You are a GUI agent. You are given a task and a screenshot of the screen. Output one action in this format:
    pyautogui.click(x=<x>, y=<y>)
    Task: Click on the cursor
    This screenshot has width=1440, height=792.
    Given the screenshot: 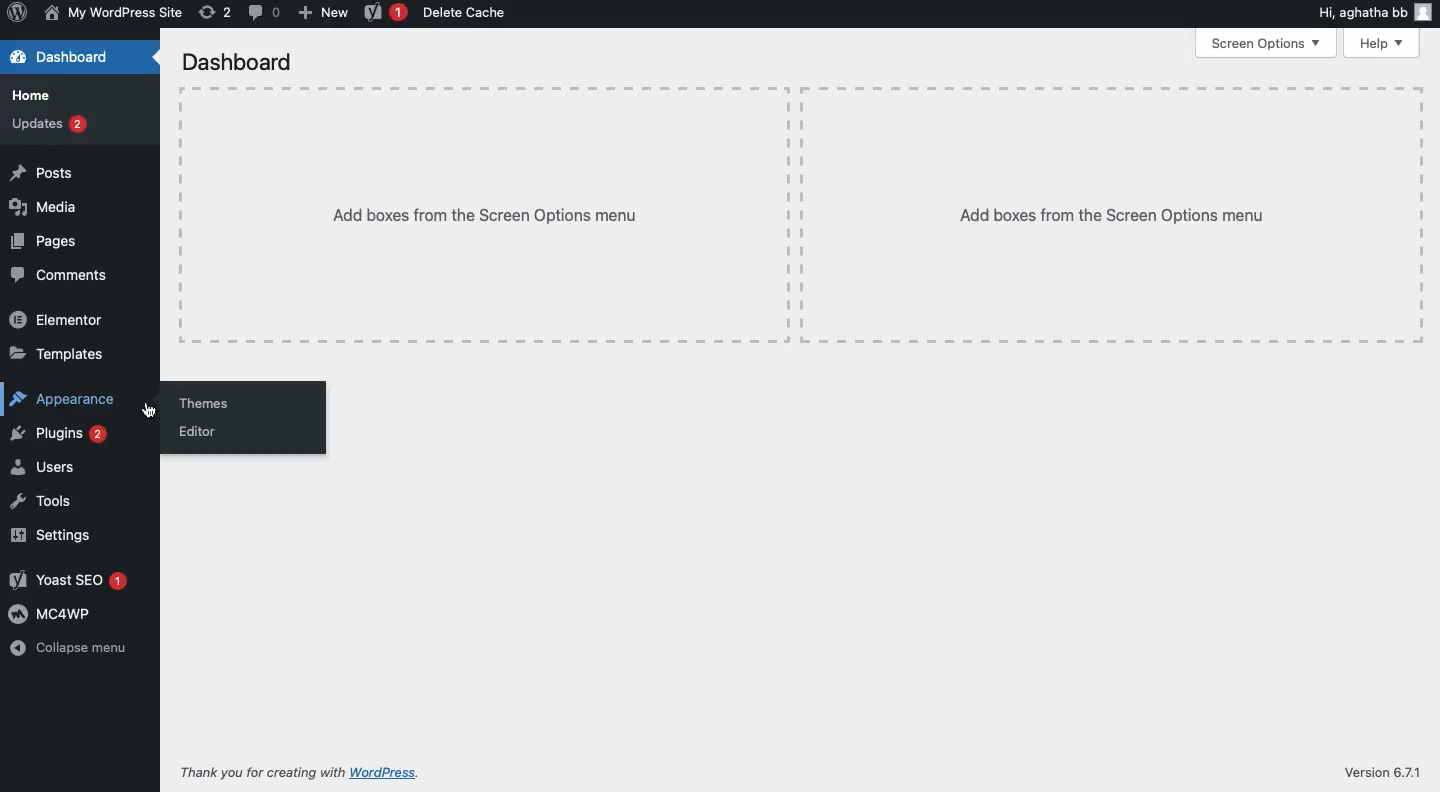 What is the action you would take?
    pyautogui.click(x=152, y=414)
    